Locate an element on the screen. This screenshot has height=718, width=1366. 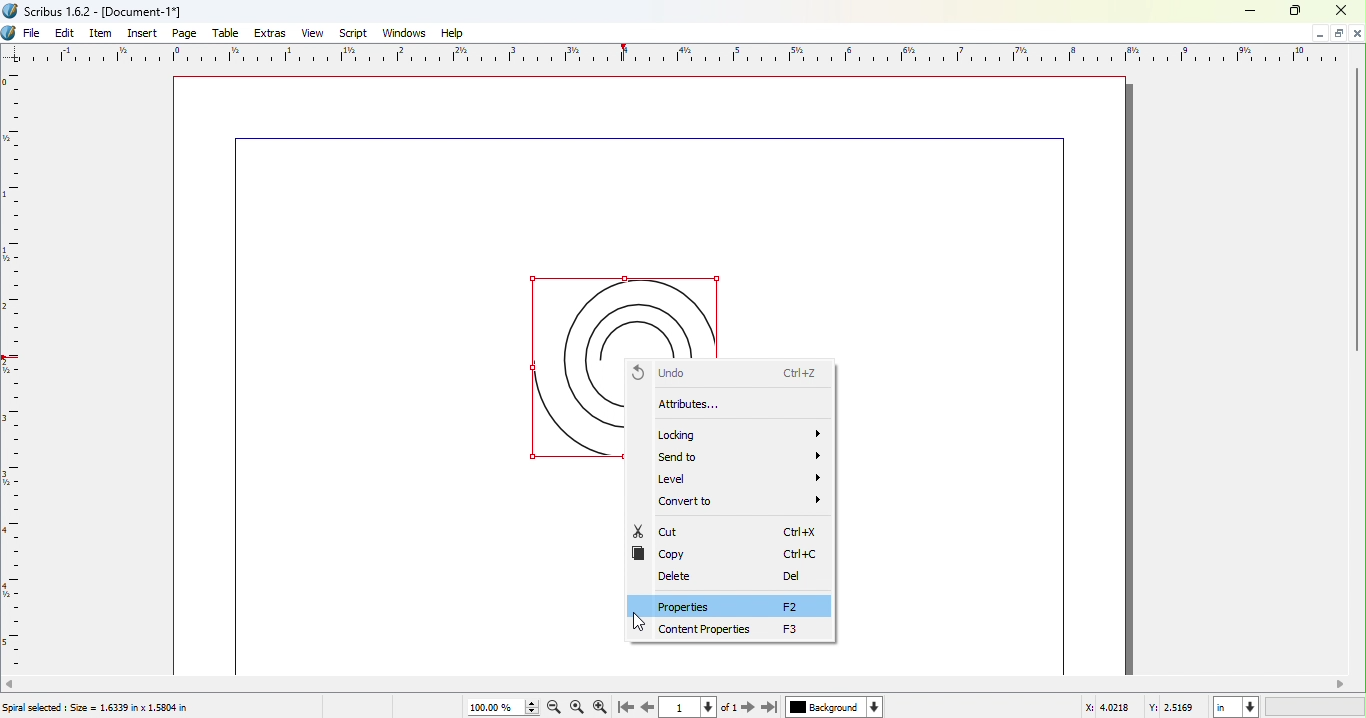
Attributes is located at coordinates (734, 407).